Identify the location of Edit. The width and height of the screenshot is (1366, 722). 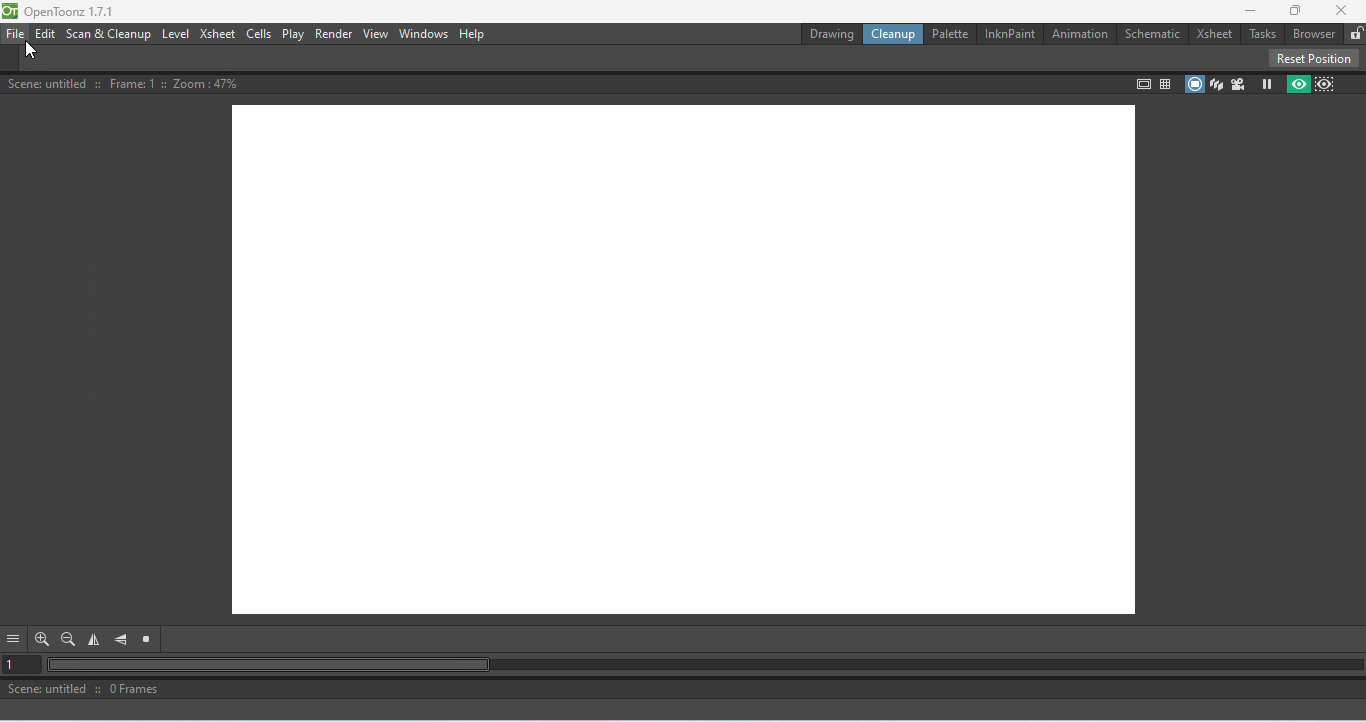
(44, 34).